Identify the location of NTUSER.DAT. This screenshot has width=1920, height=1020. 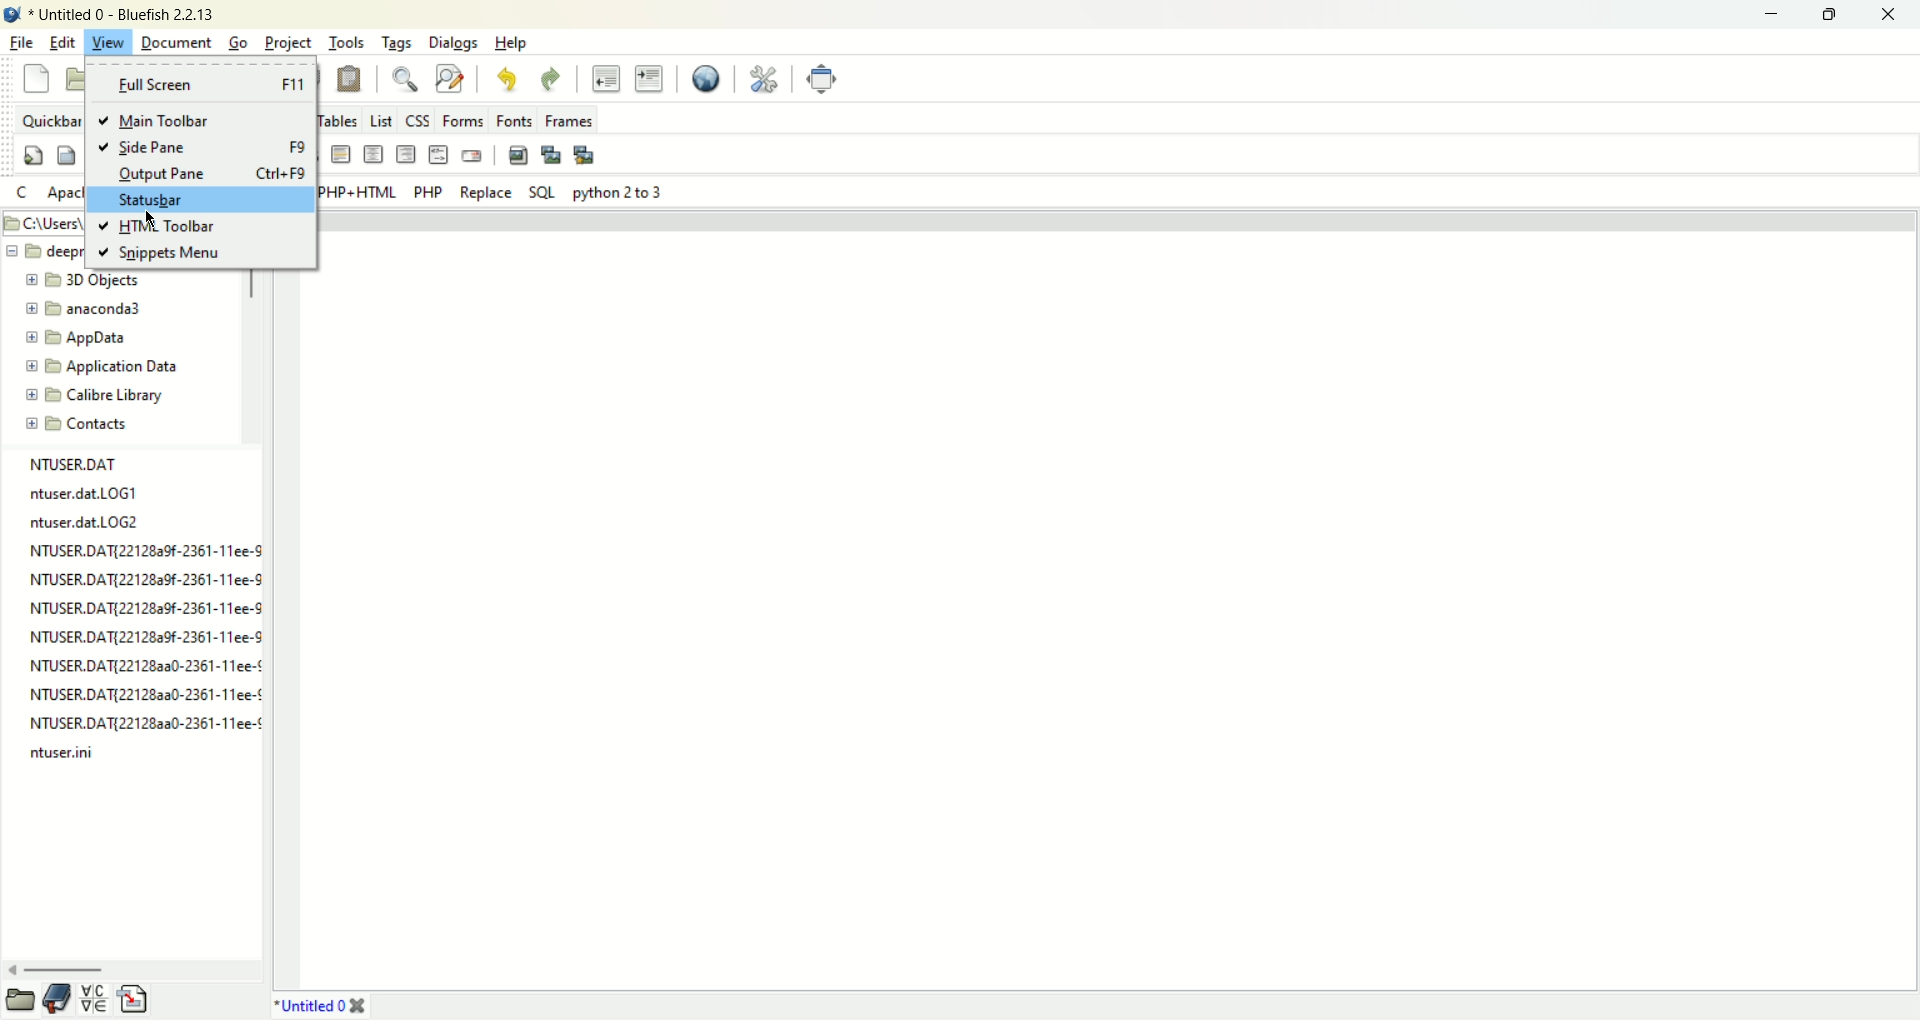
(72, 464).